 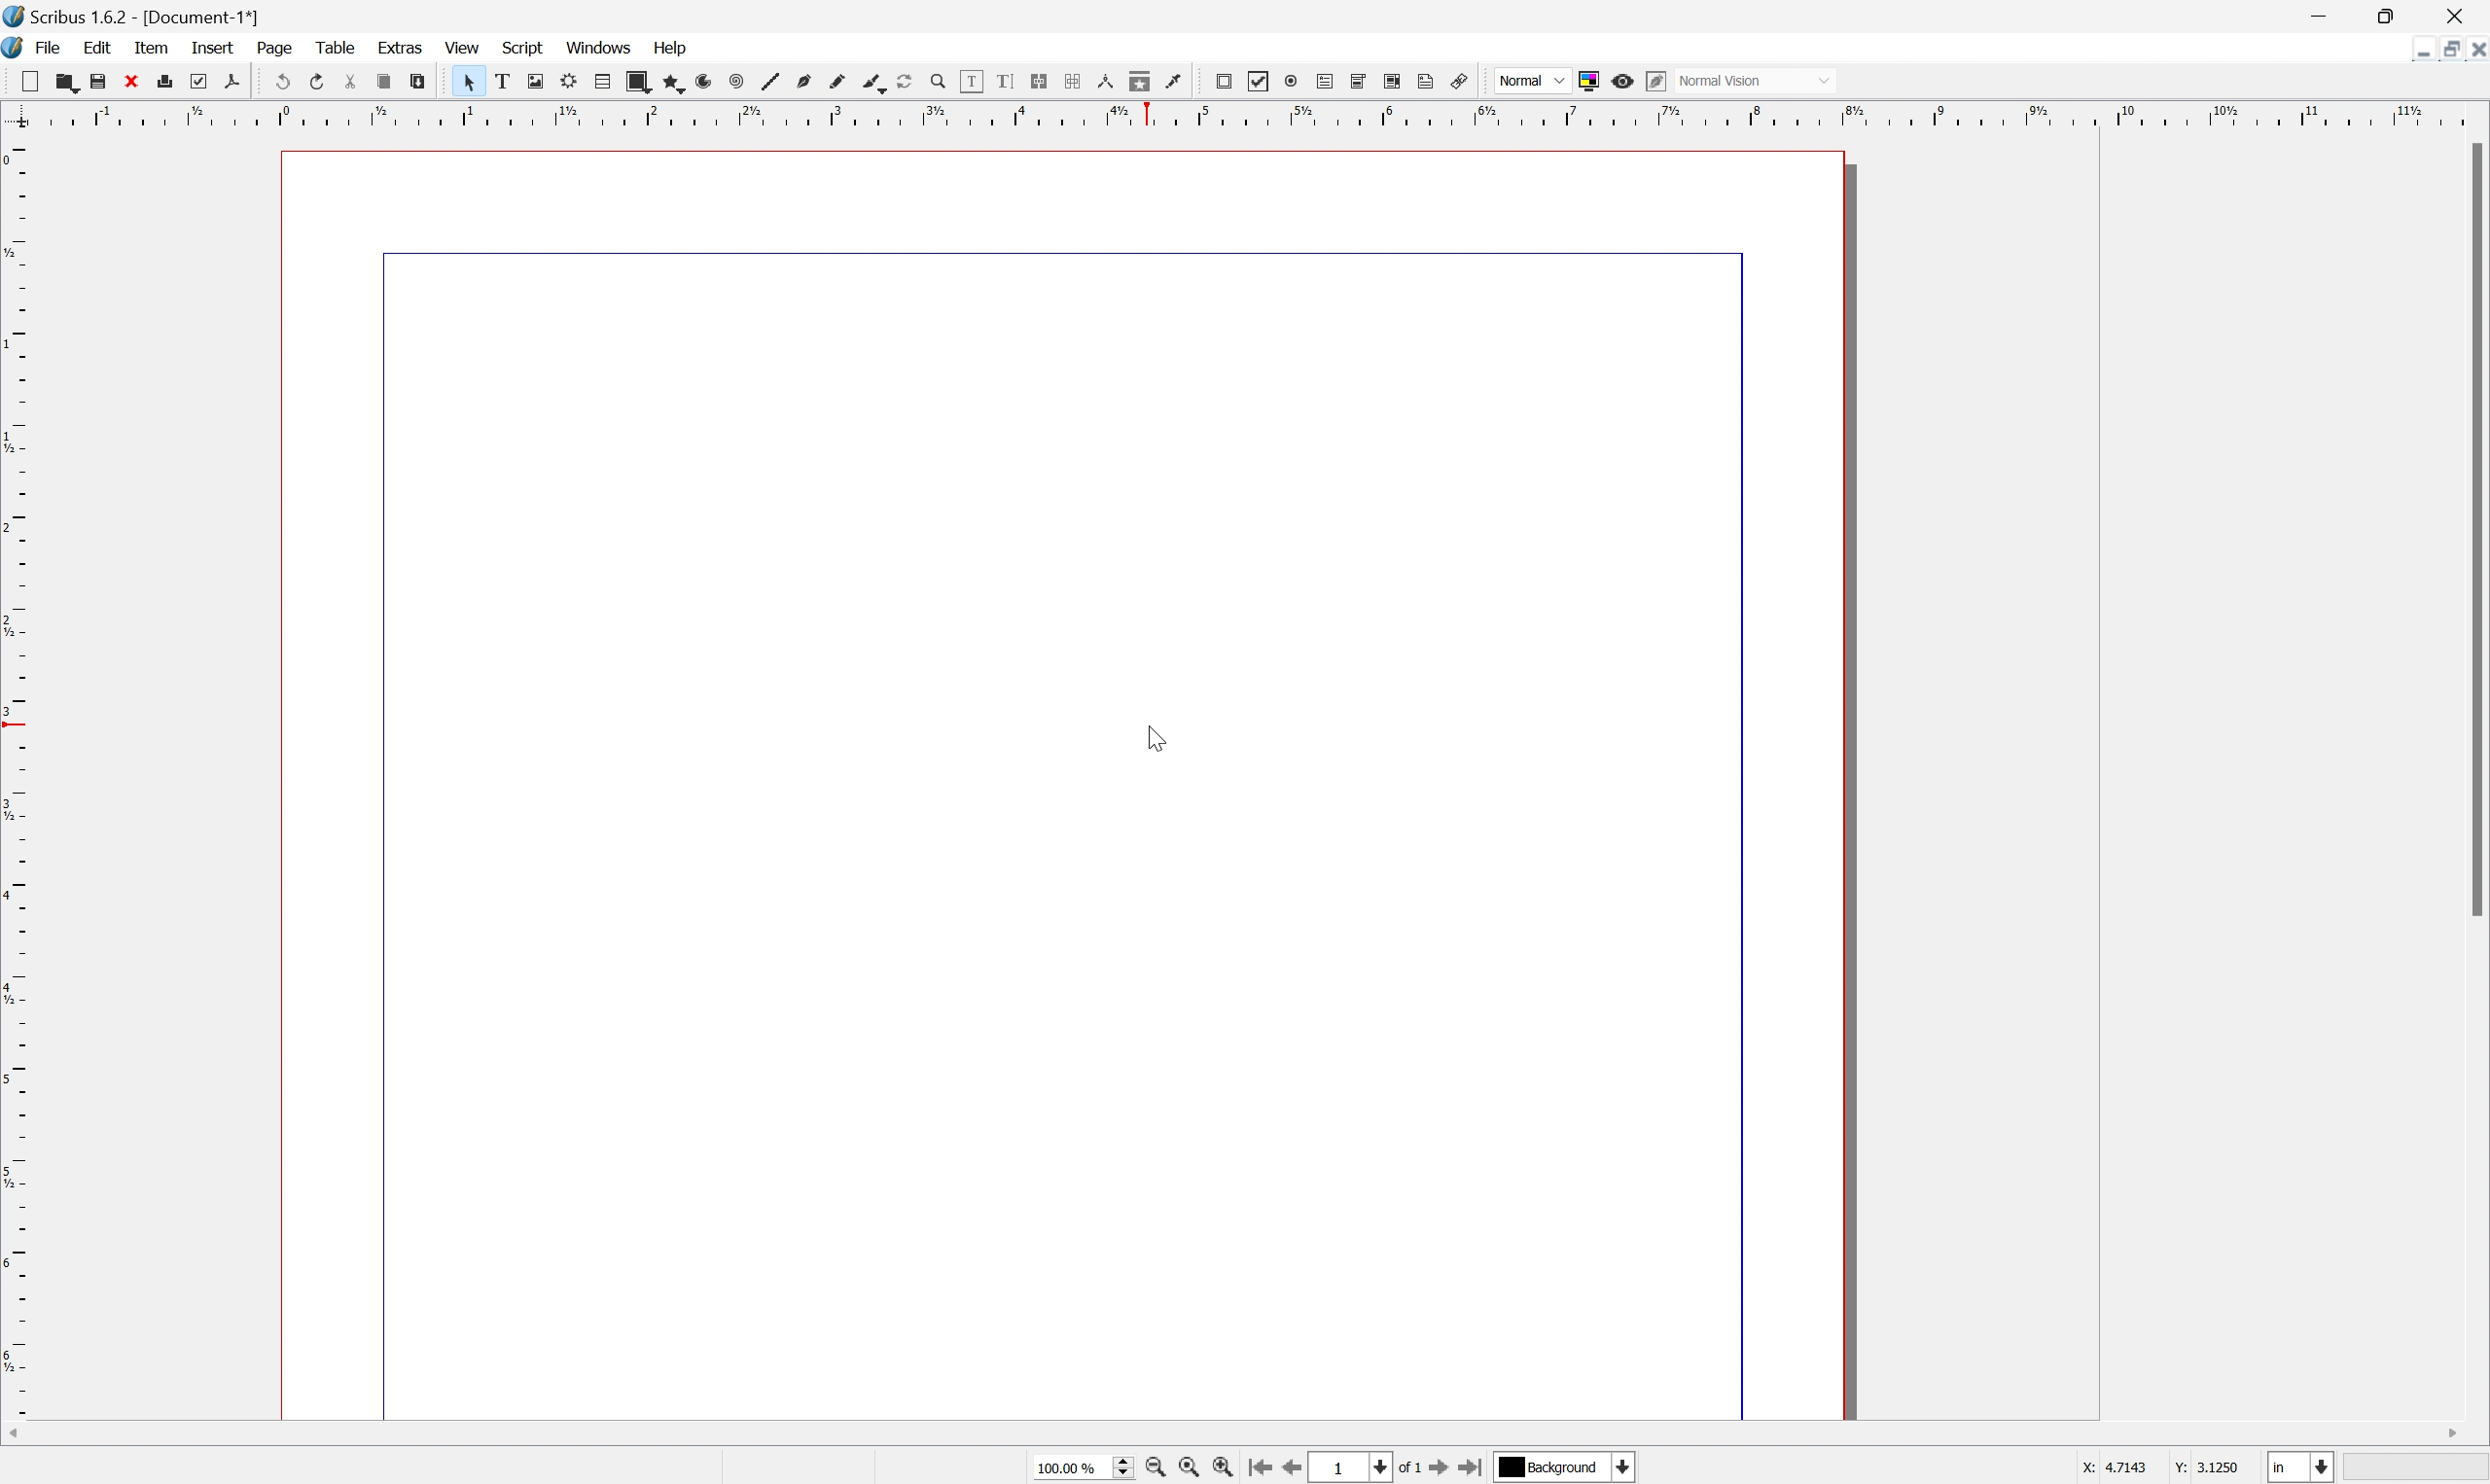 I want to click on Rotate item, so click(x=903, y=80).